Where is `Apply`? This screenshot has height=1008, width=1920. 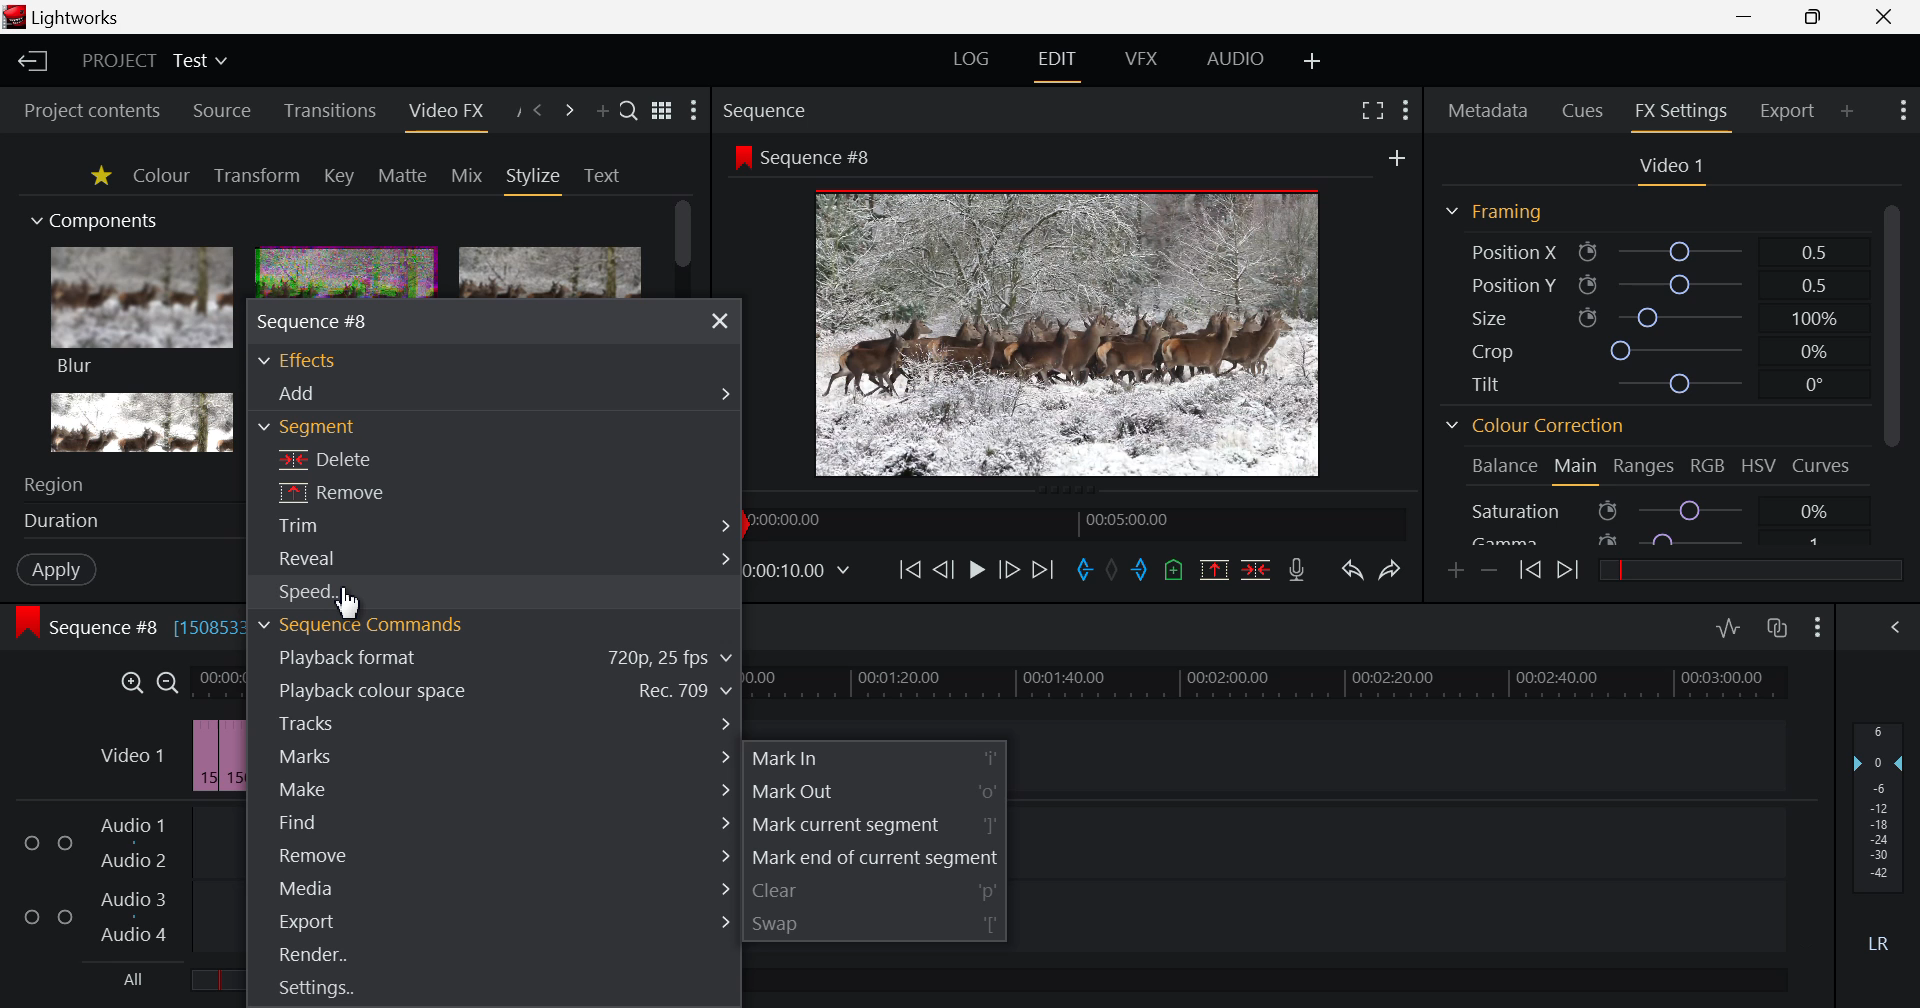
Apply is located at coordinates (56, 569).